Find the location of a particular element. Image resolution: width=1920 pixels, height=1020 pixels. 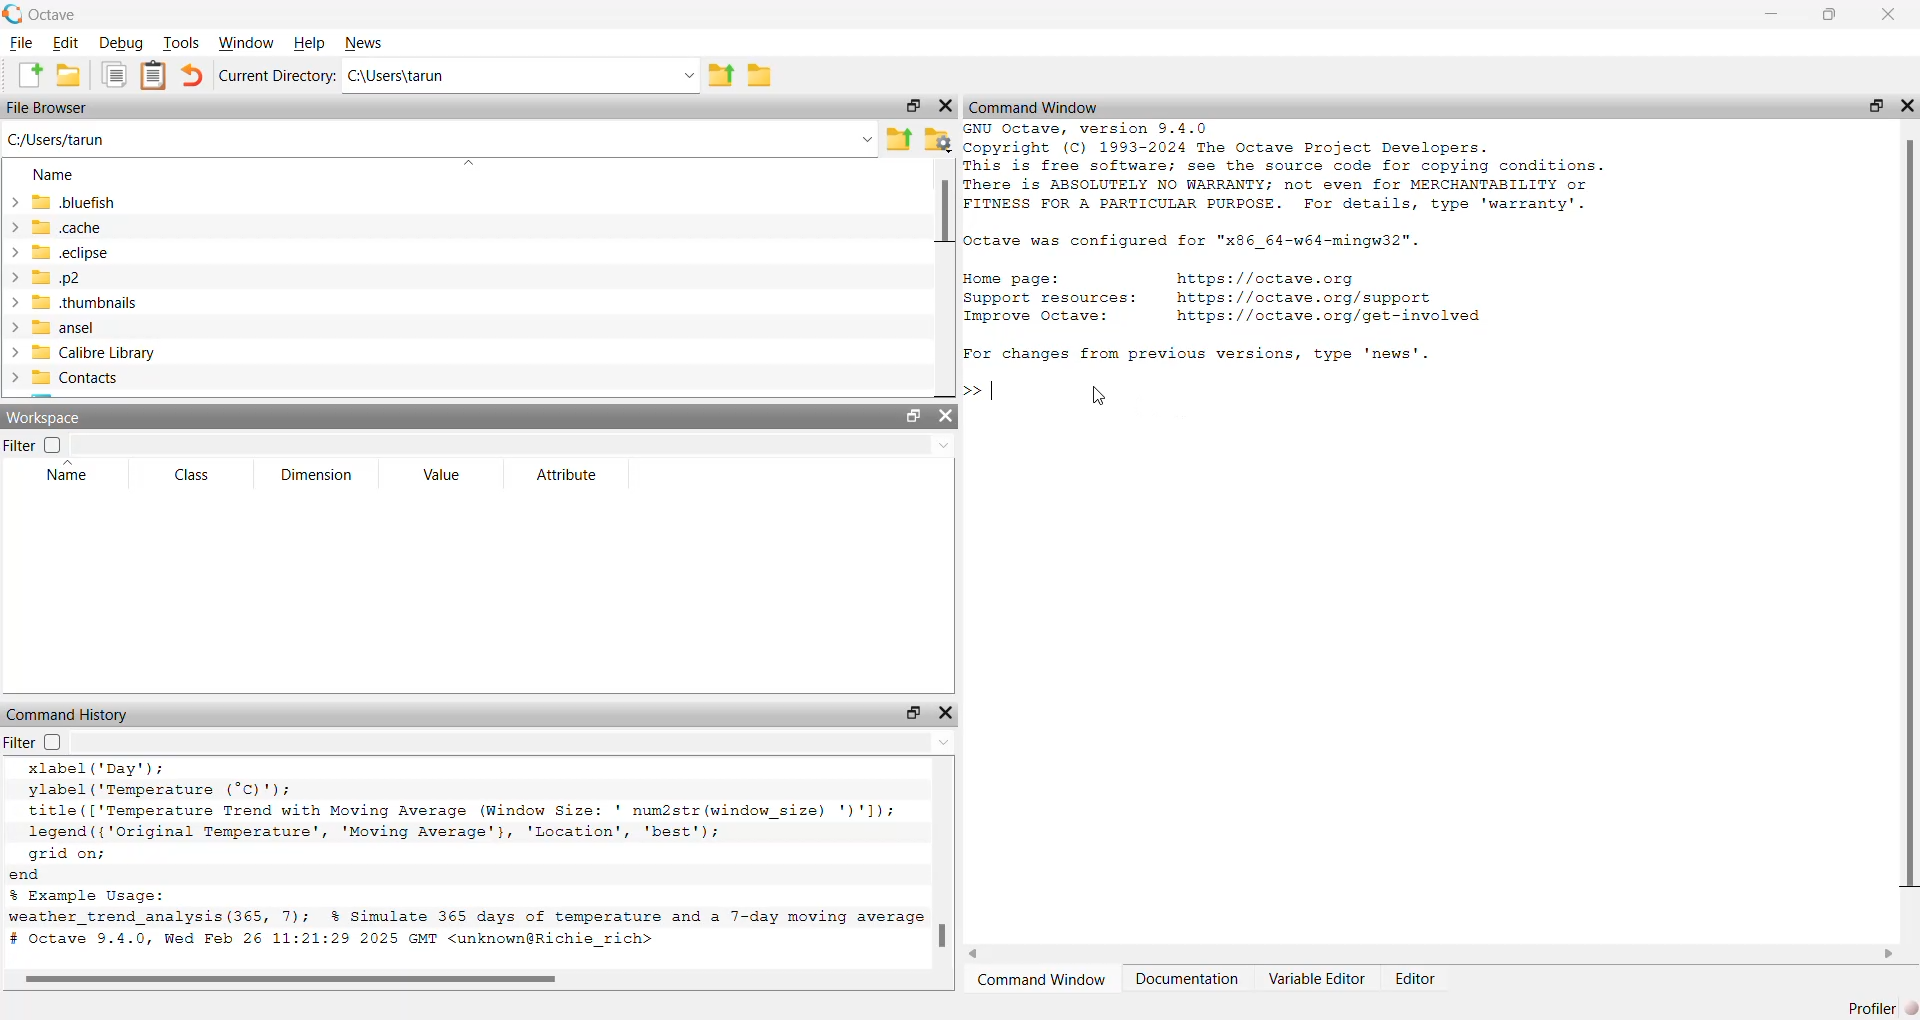

maximise is located at coordinates (1833, 19).